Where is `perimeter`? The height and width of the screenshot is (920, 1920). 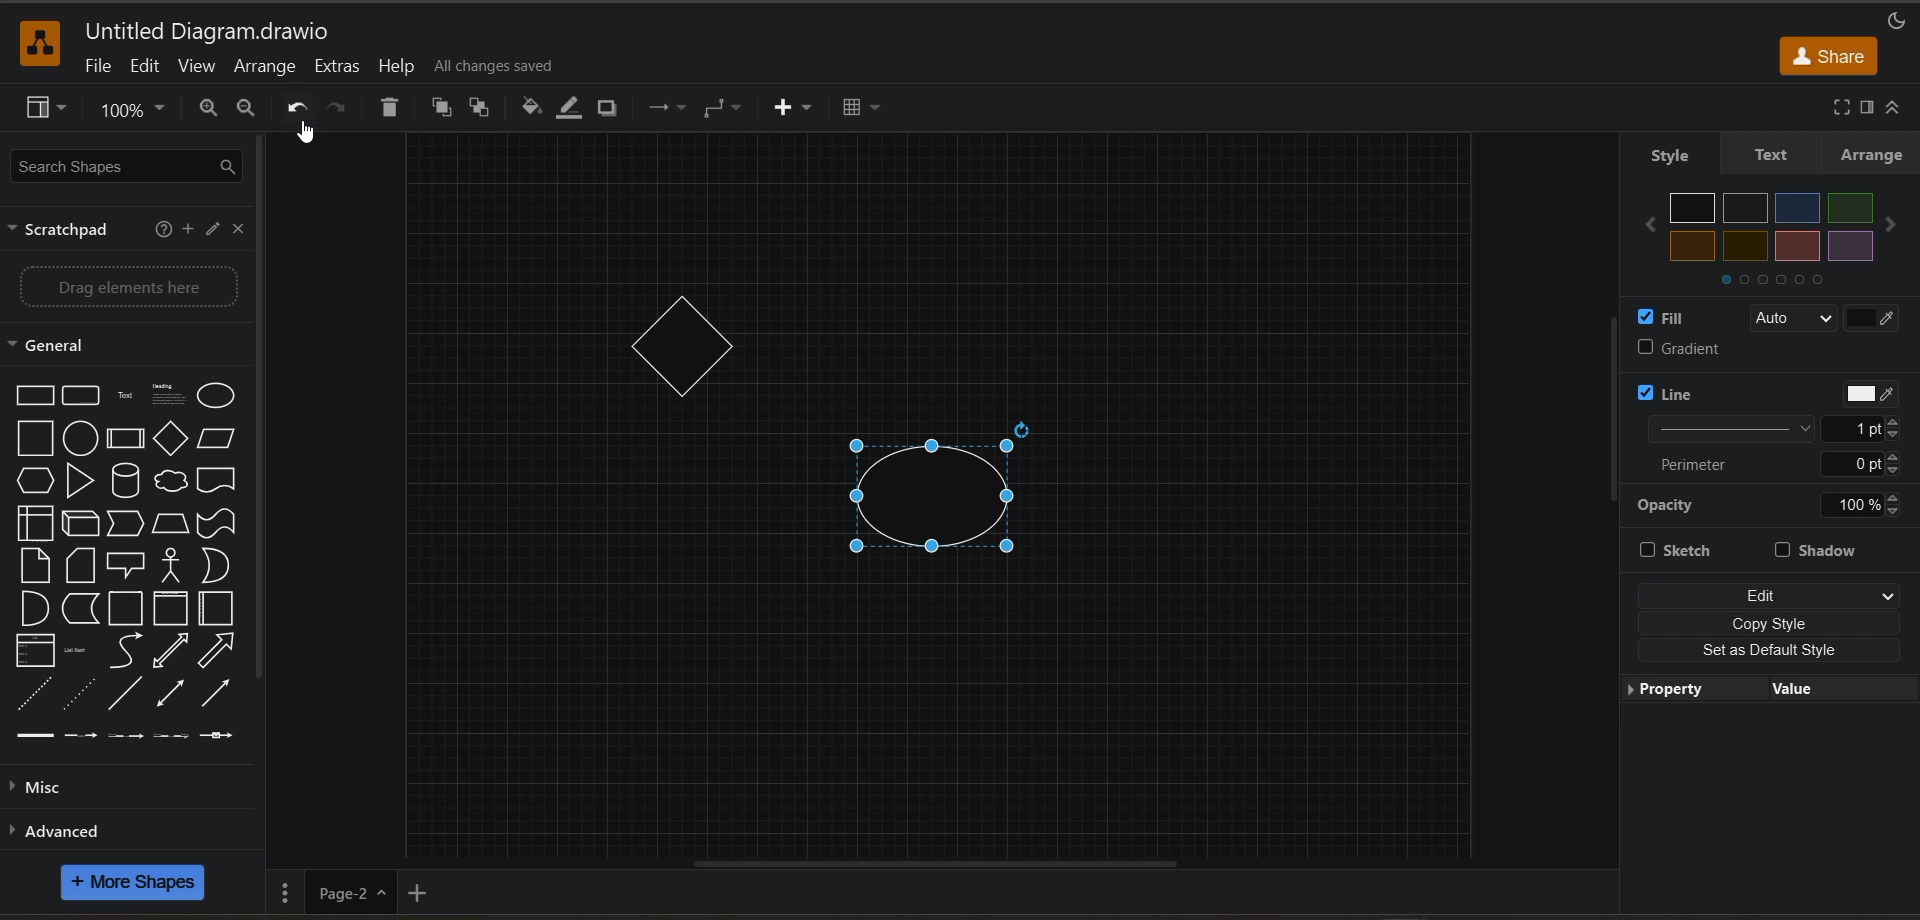 perimeter is located at coordinates (1779, 461).